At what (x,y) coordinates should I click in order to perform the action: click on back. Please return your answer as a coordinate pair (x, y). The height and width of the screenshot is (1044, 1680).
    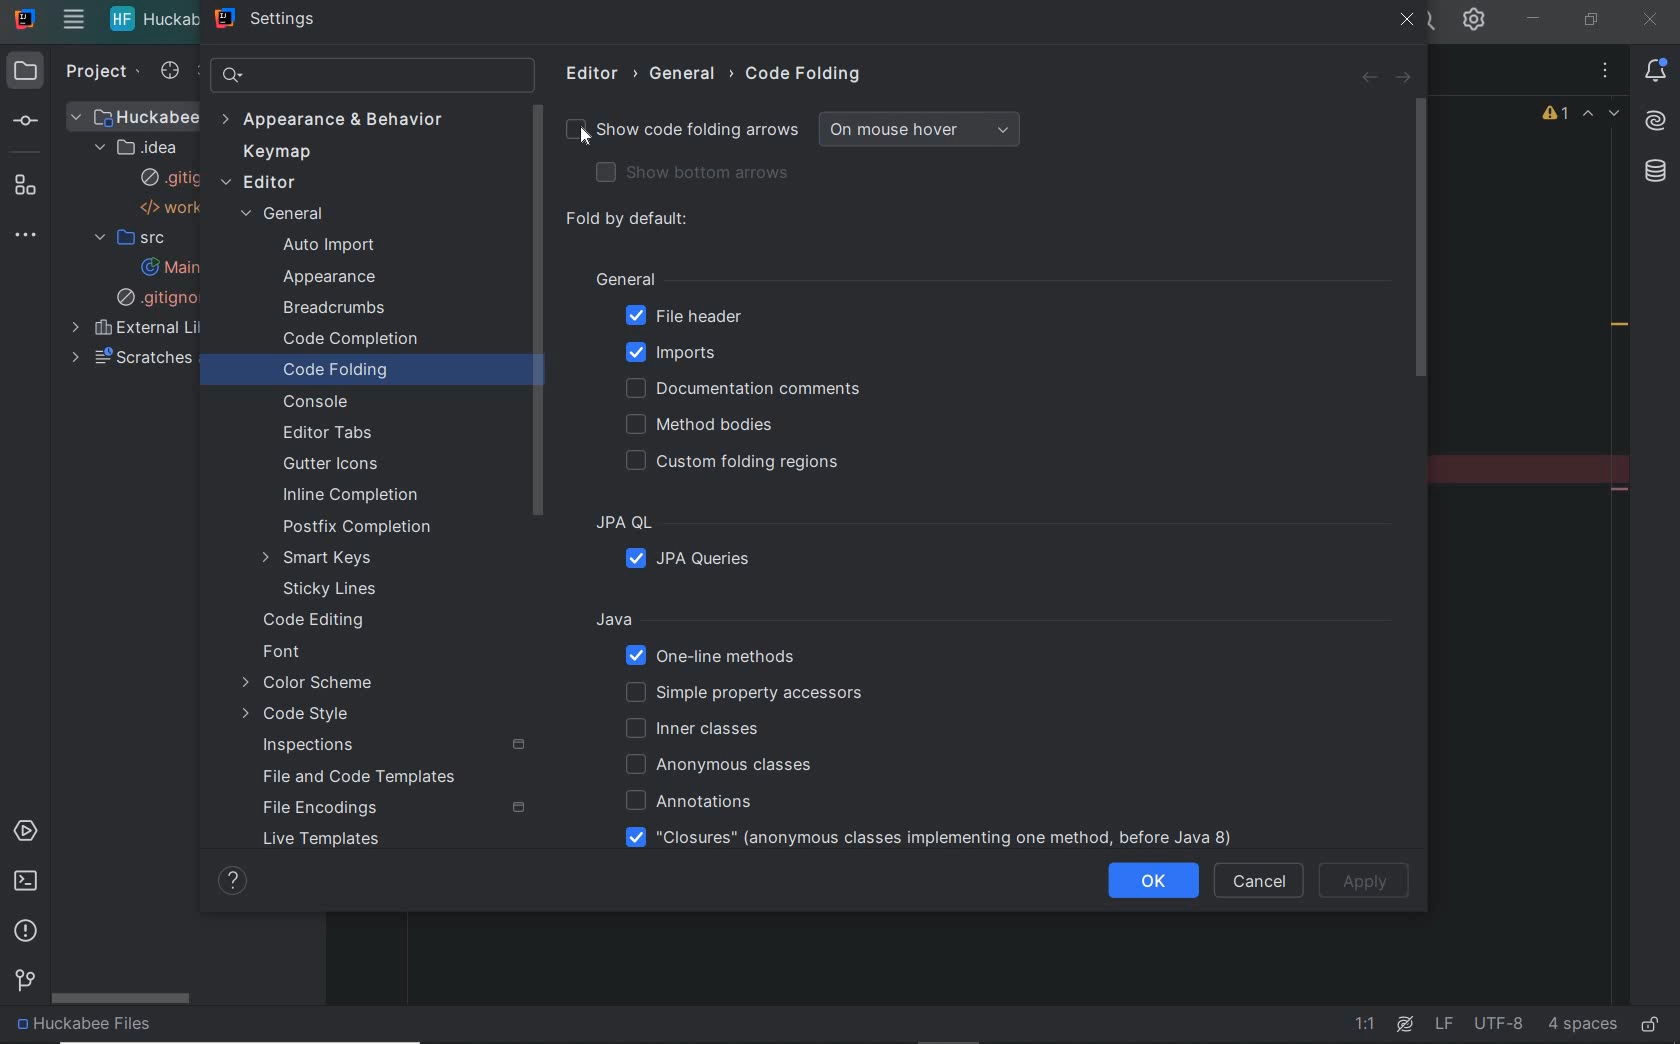
    Looking at the image, I should click on (1369, 80).